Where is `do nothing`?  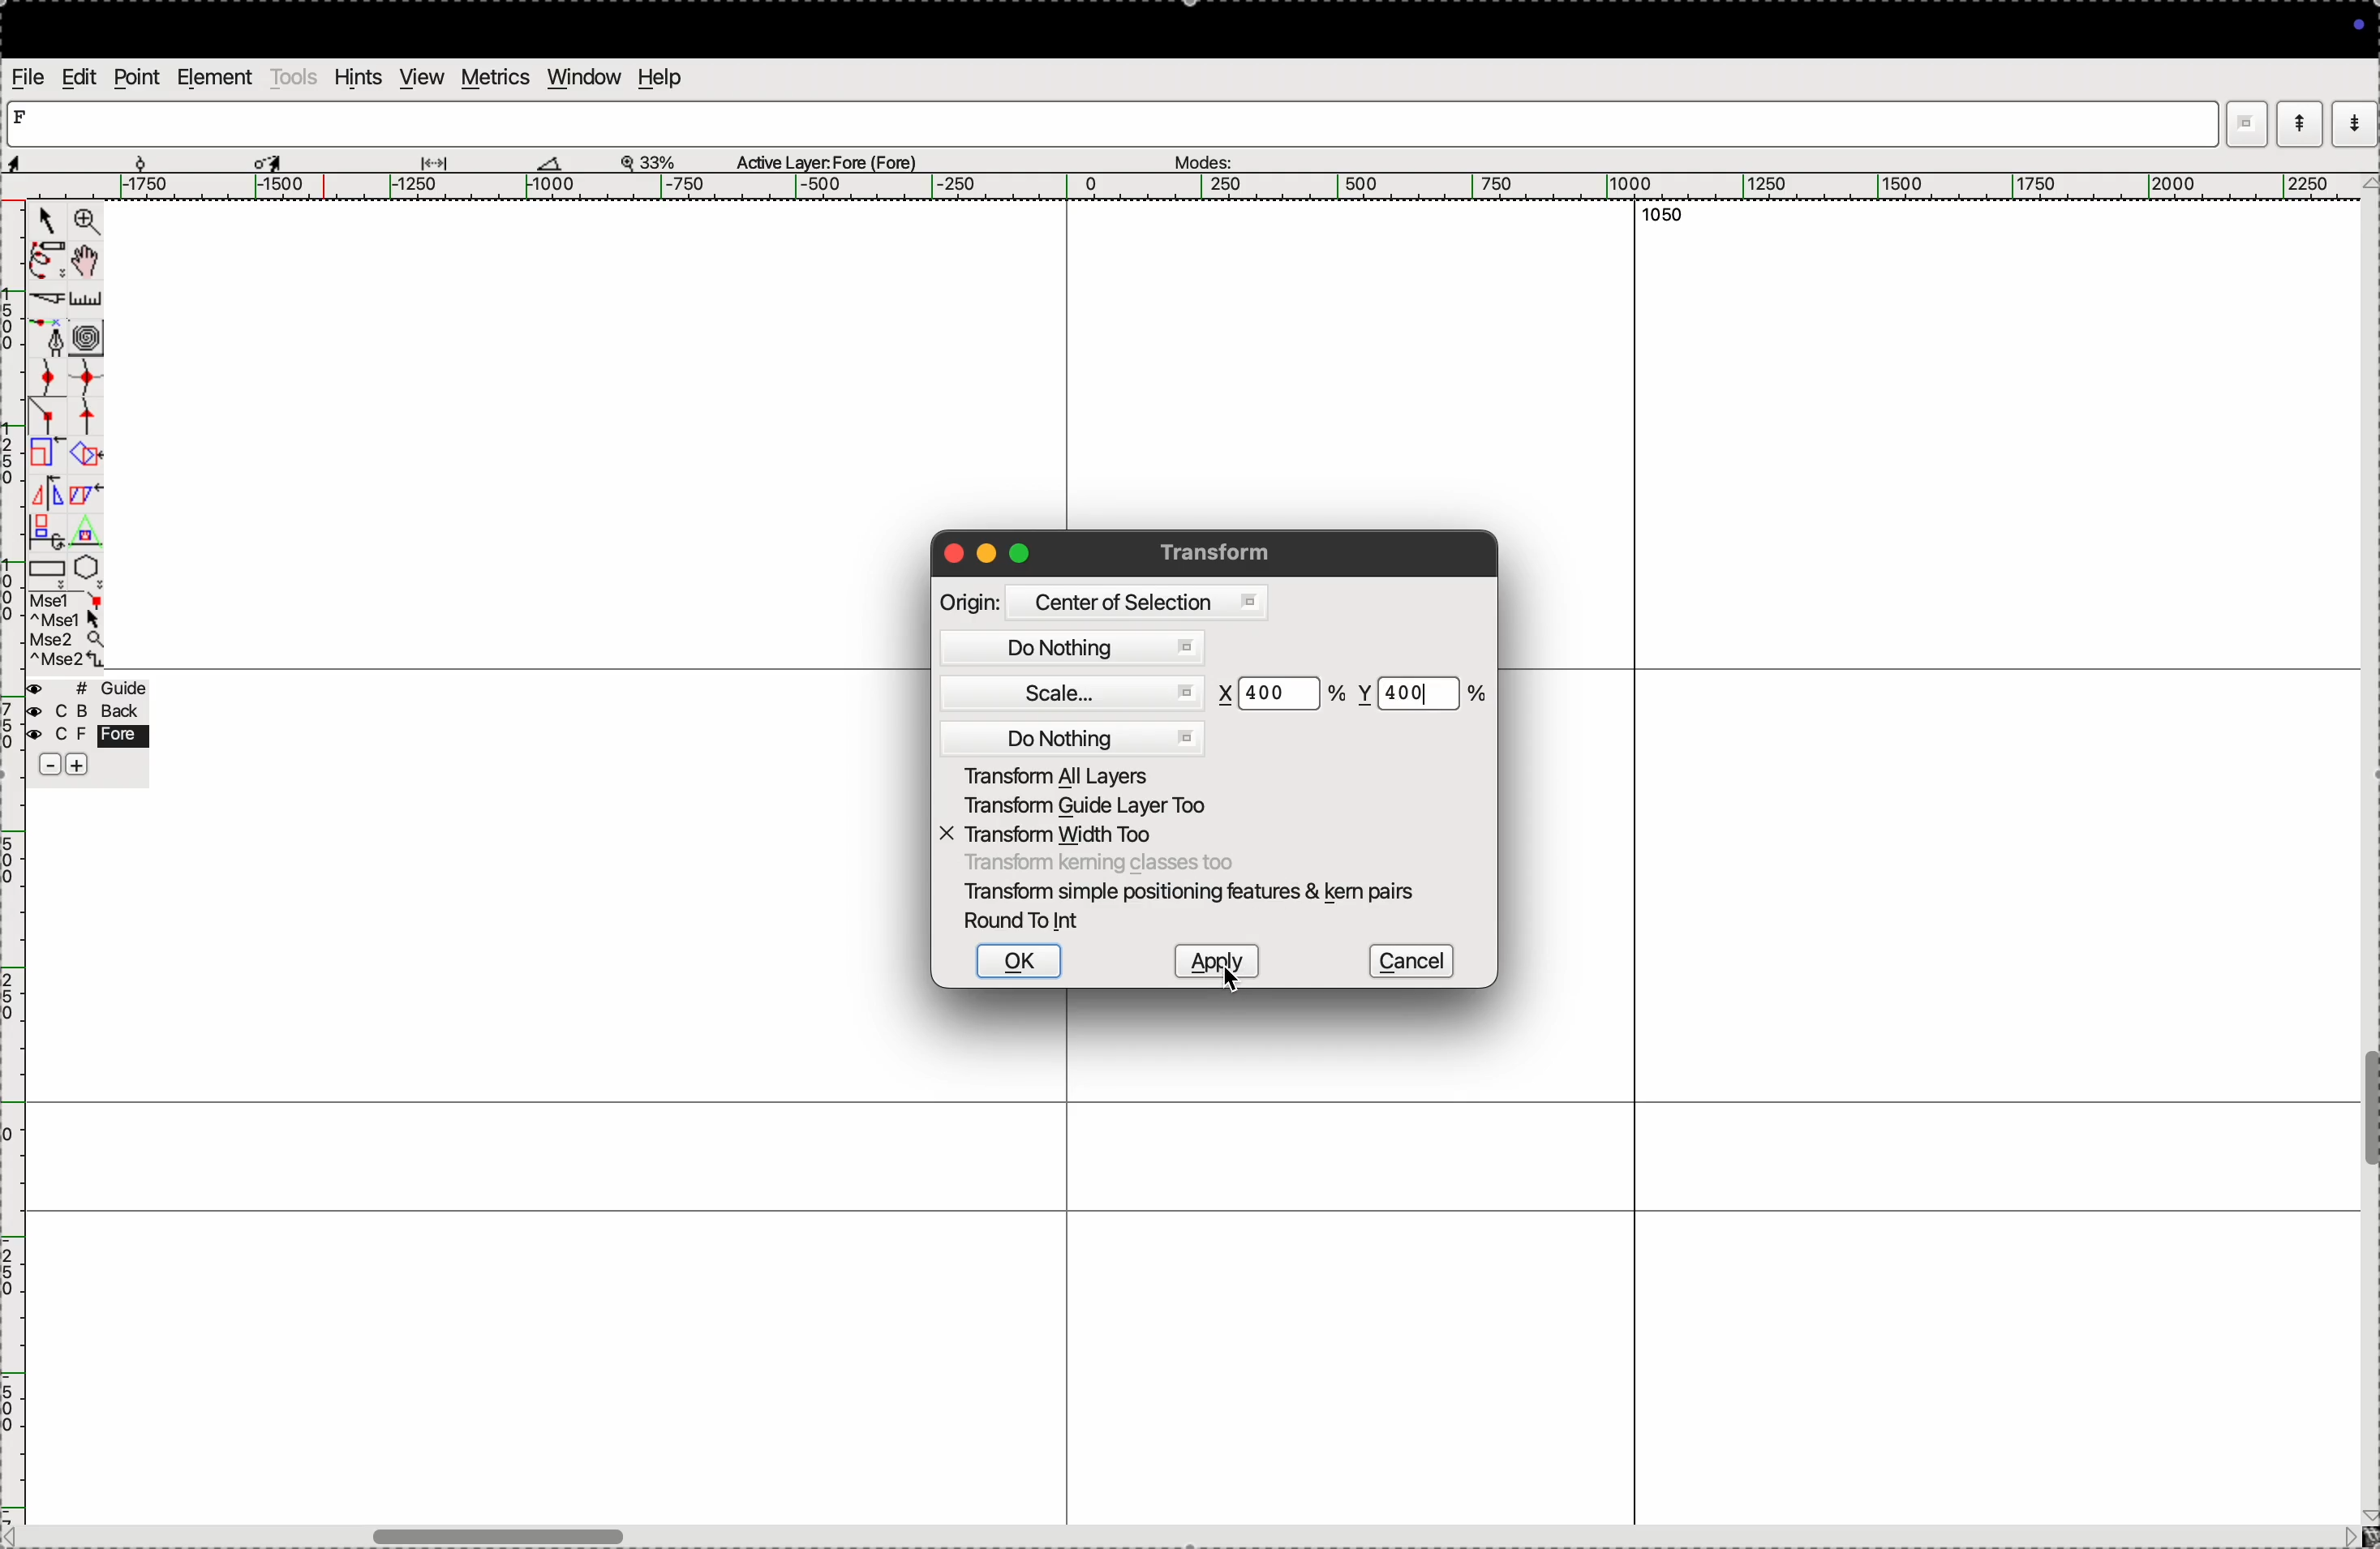 do nothing is located at coordinates (1077, 649).